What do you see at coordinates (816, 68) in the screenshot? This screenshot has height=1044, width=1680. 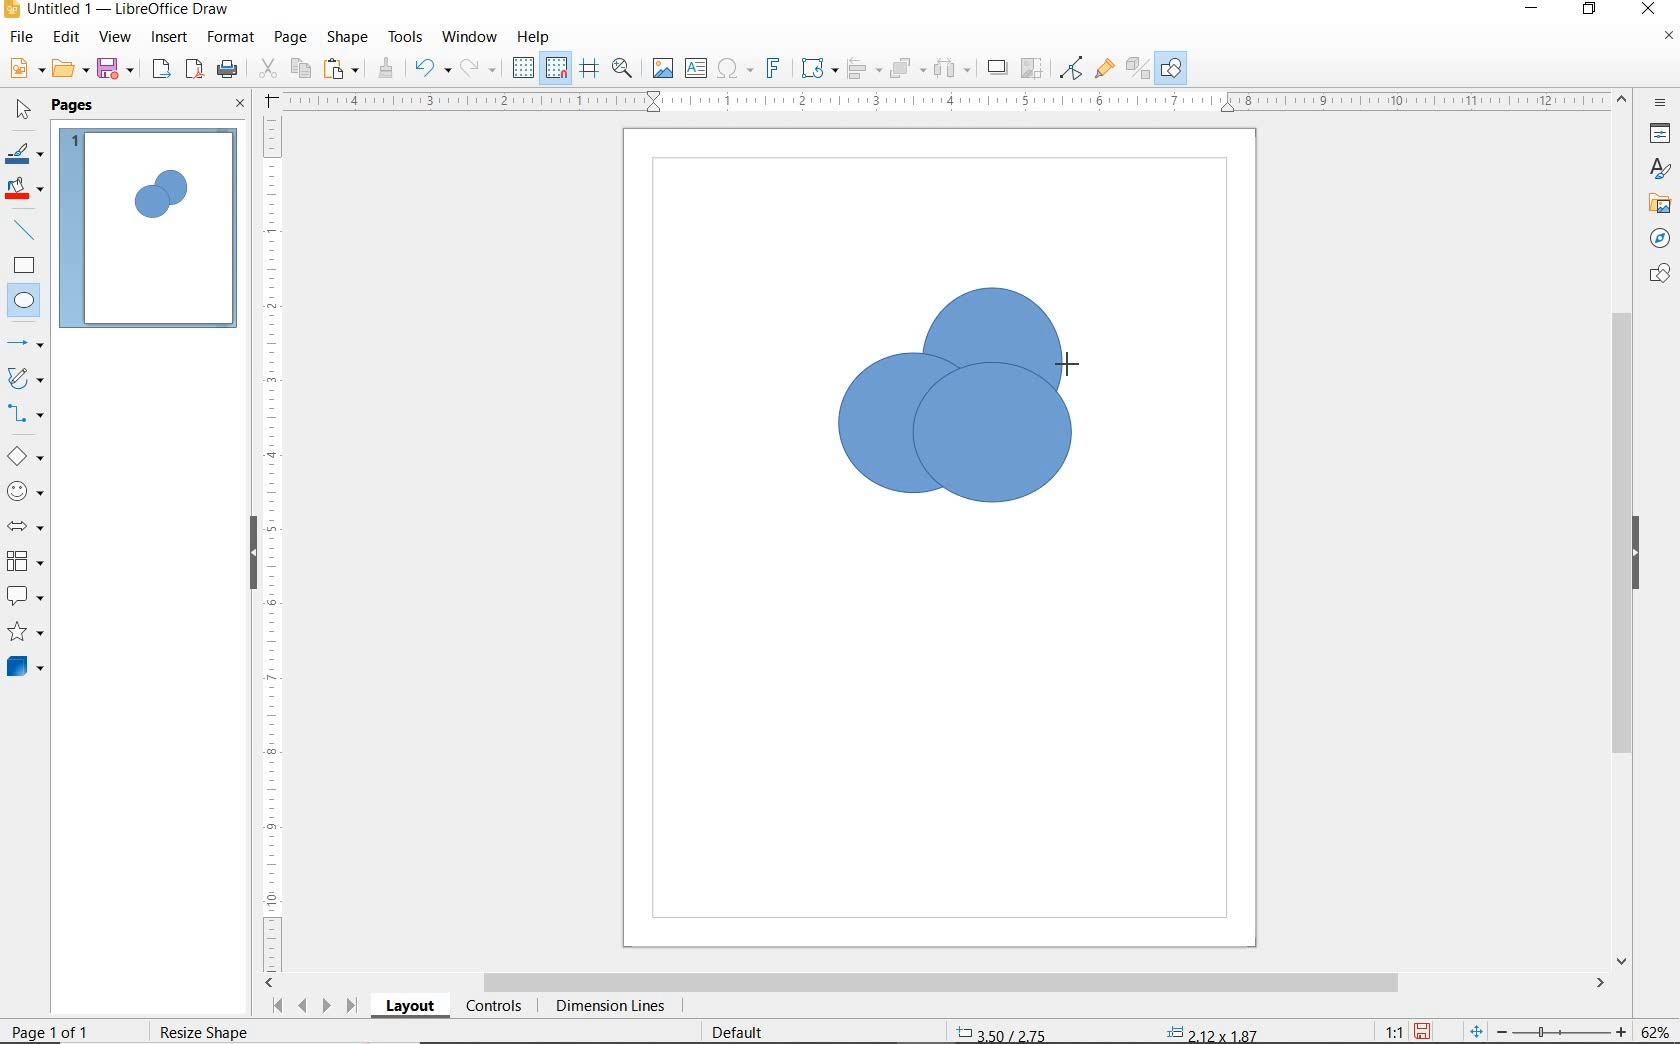 I see `TRANSFORMATIONS` at bounding box center [816, 68].